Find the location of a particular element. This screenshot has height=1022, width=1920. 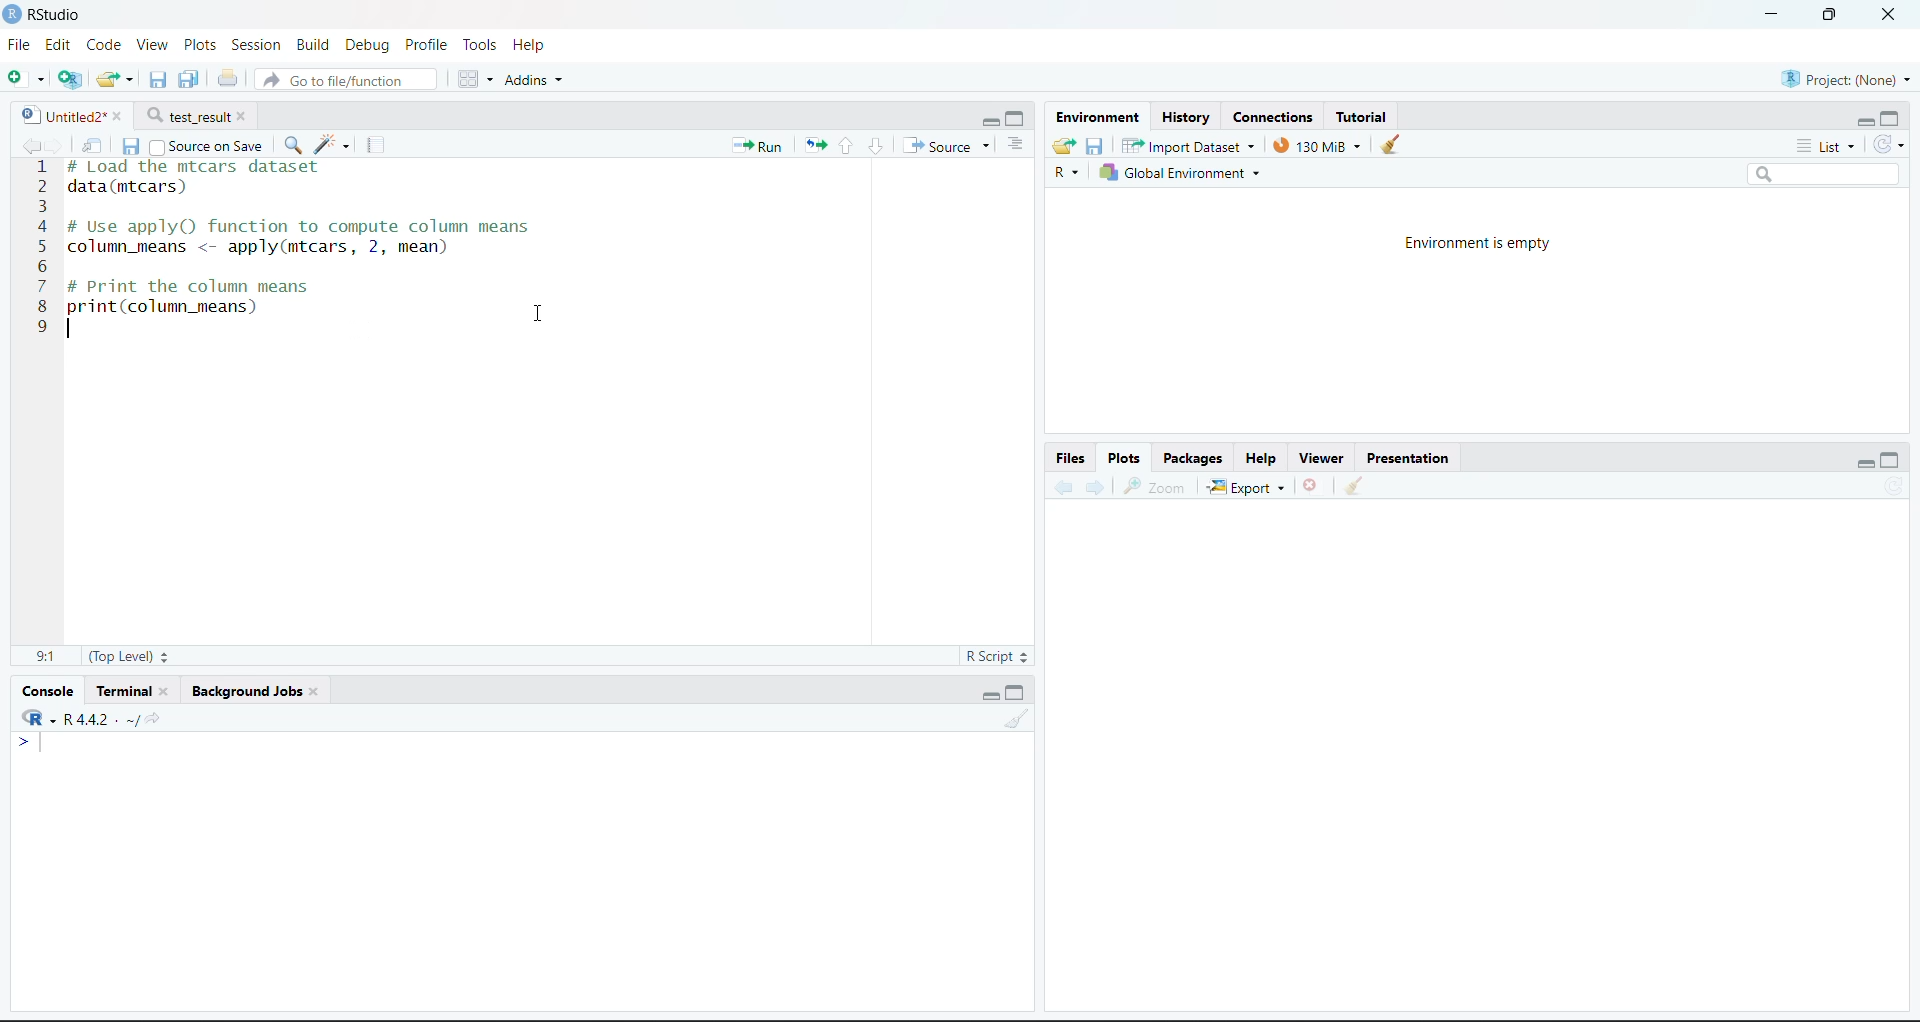

Maximize is located at coordinates (1015, 118).